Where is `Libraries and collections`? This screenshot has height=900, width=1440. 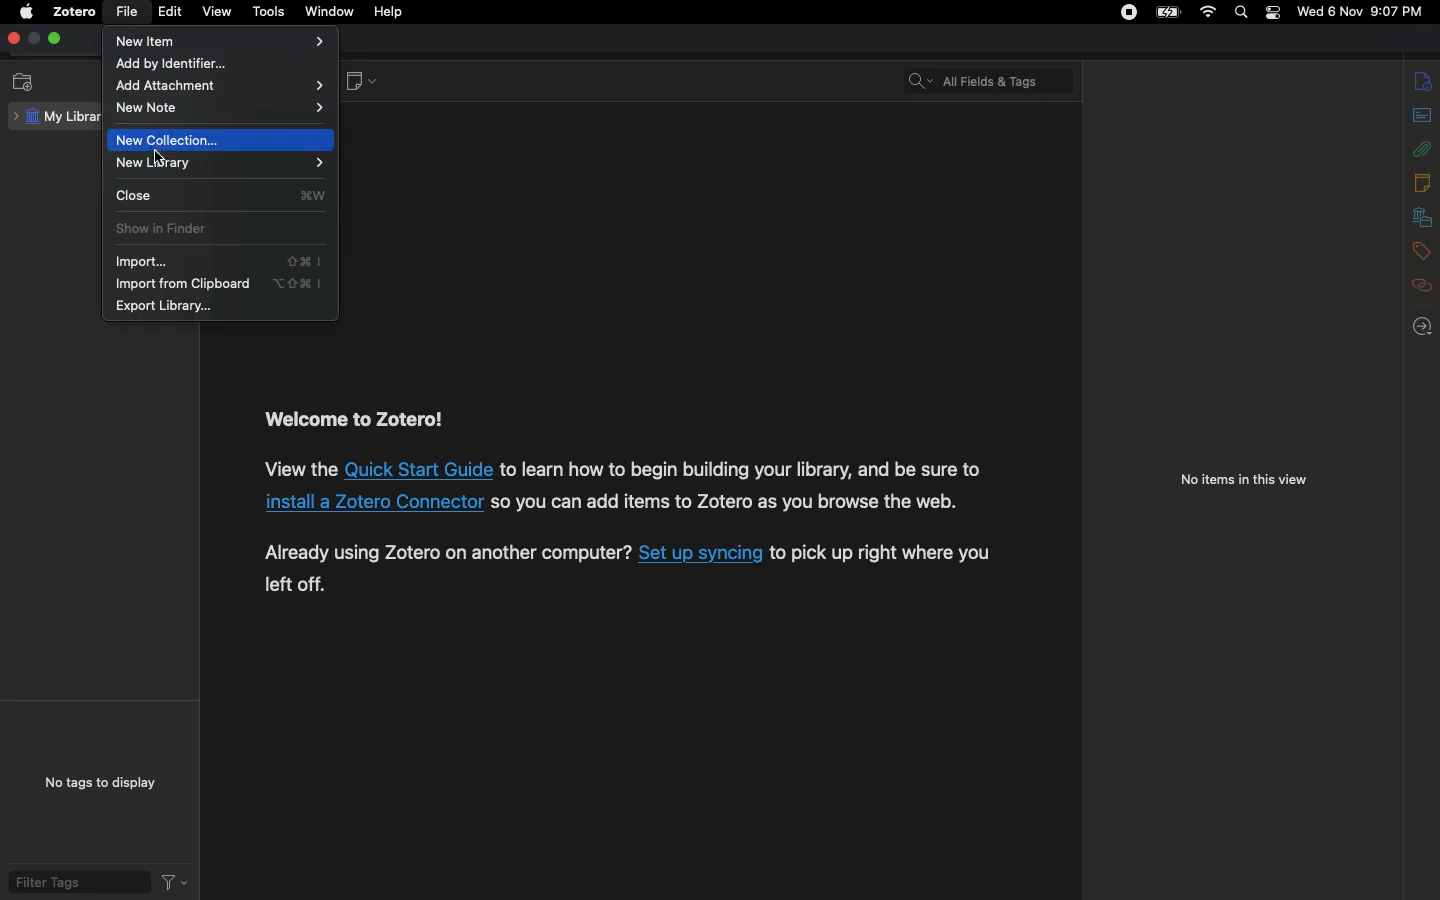 Libraries and collections is located at coordinates (1422, 218).